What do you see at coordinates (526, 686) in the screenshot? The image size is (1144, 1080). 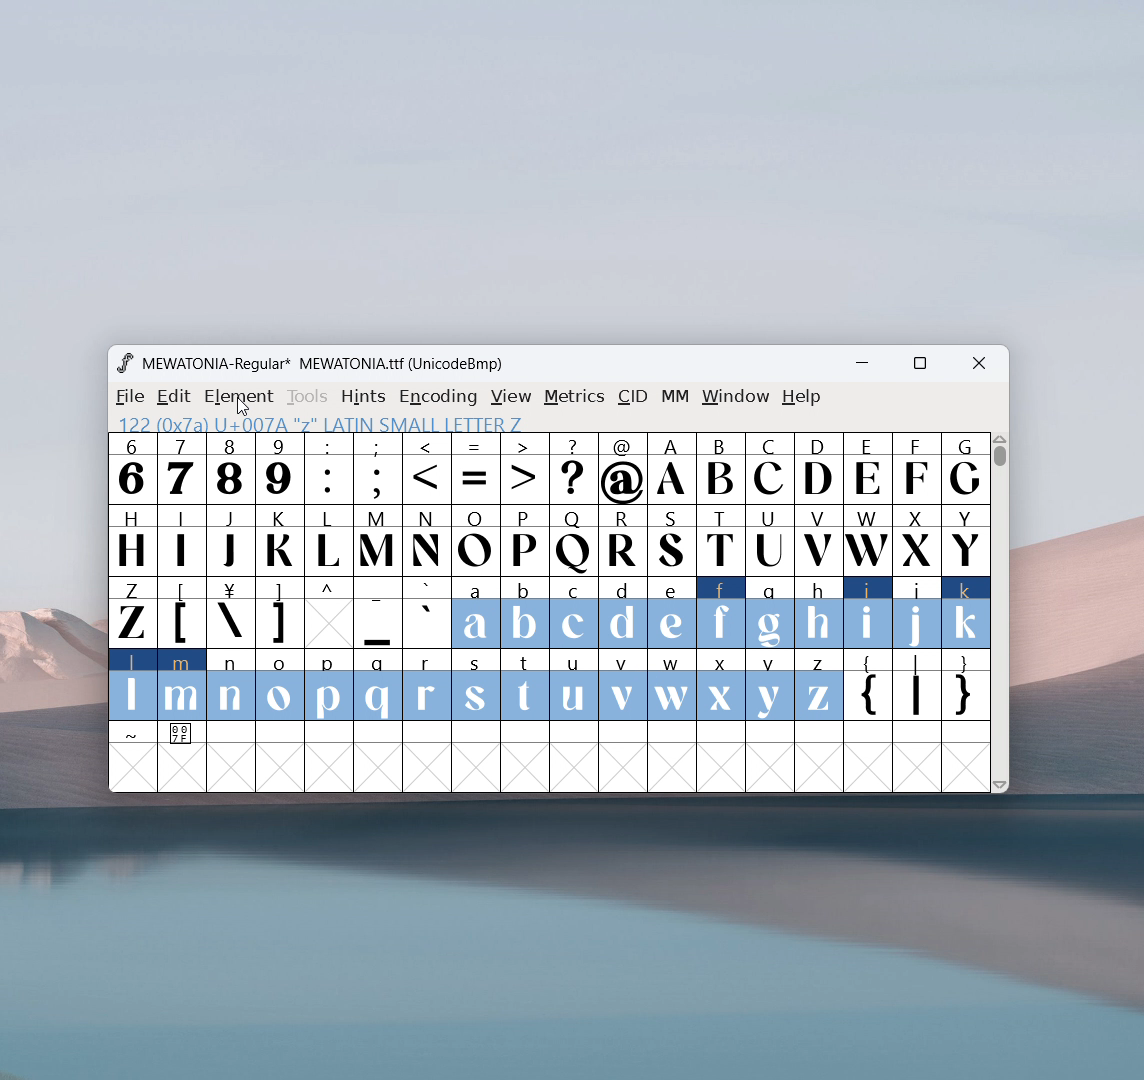 I see `t` at bounding box center [526, 686].